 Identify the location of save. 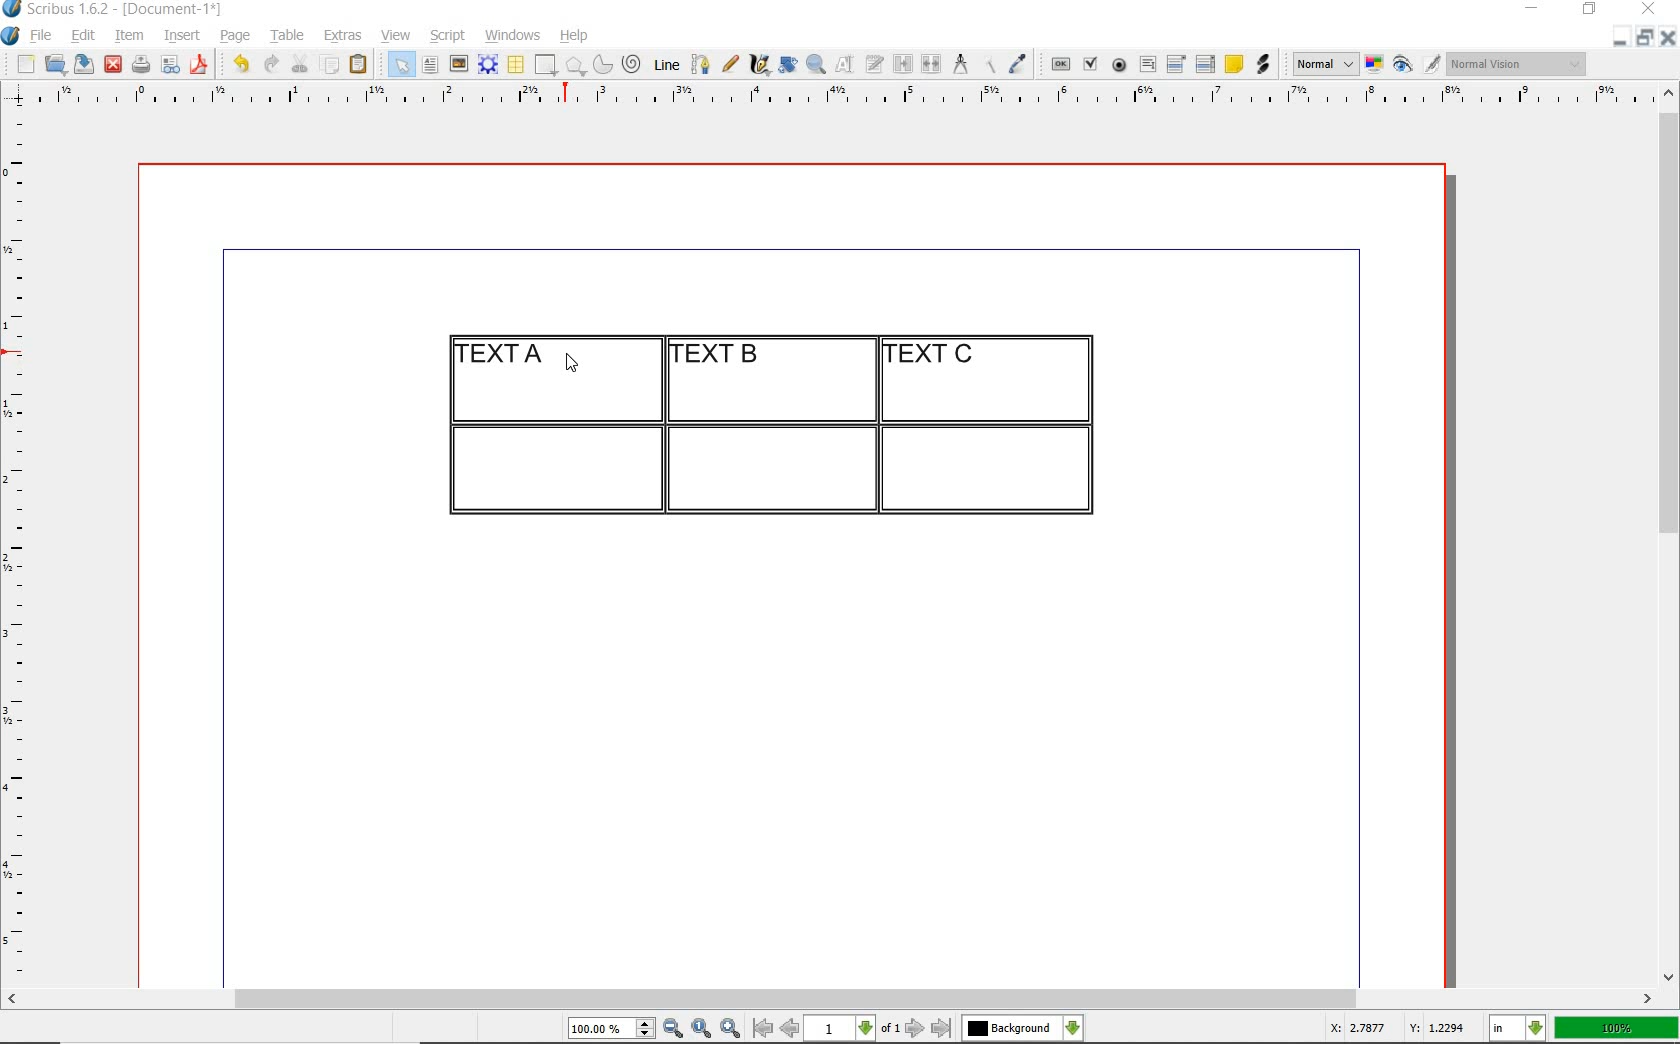
(81, 64).